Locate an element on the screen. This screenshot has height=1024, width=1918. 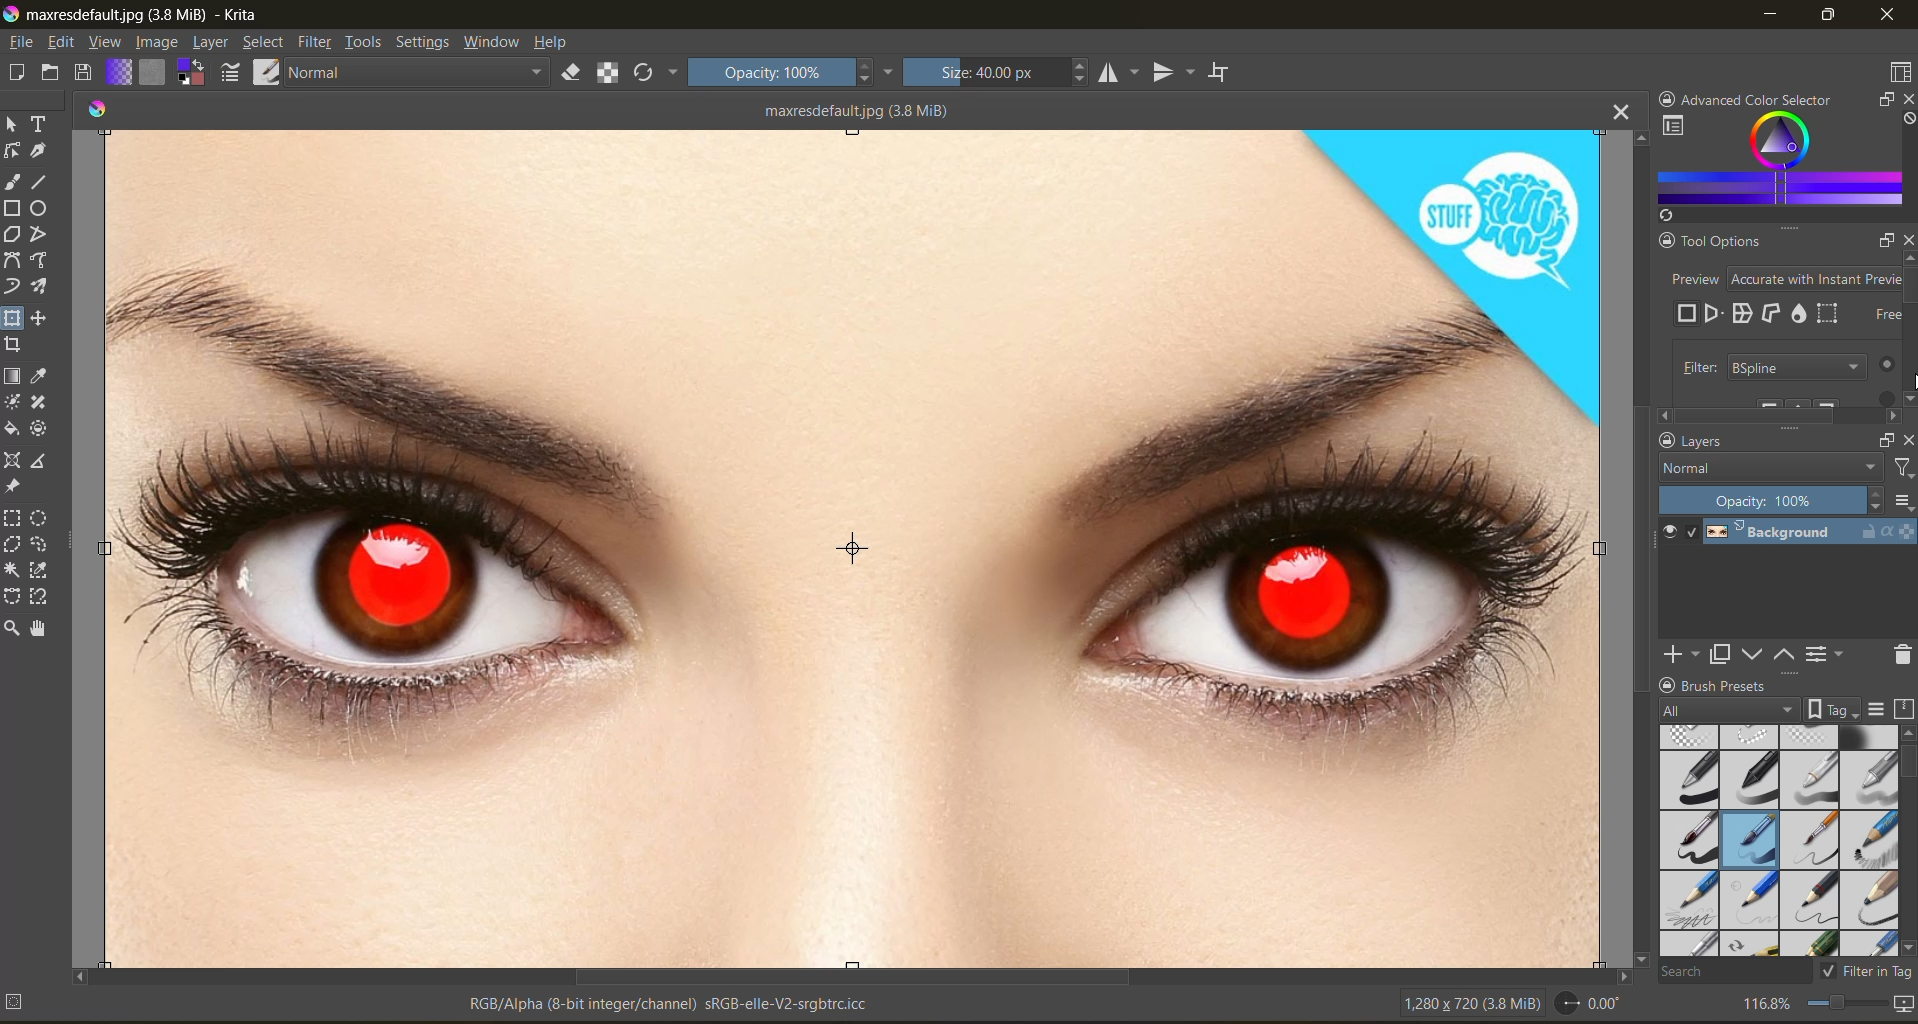
choose workspace is located at coordinates (1900, 72).